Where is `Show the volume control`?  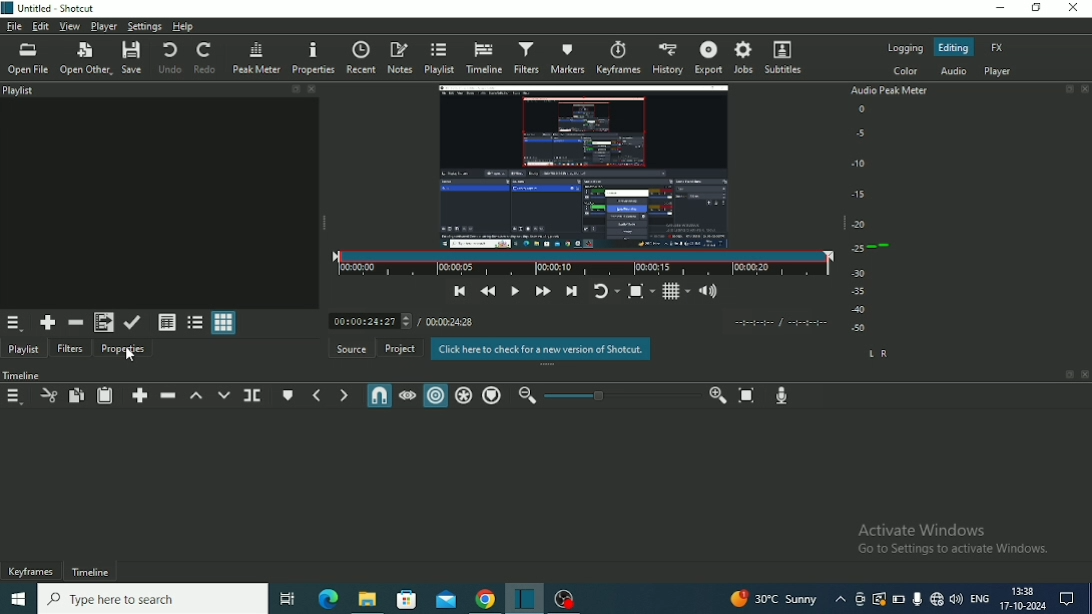 Show the volume control is located at coordinates (709, 292).